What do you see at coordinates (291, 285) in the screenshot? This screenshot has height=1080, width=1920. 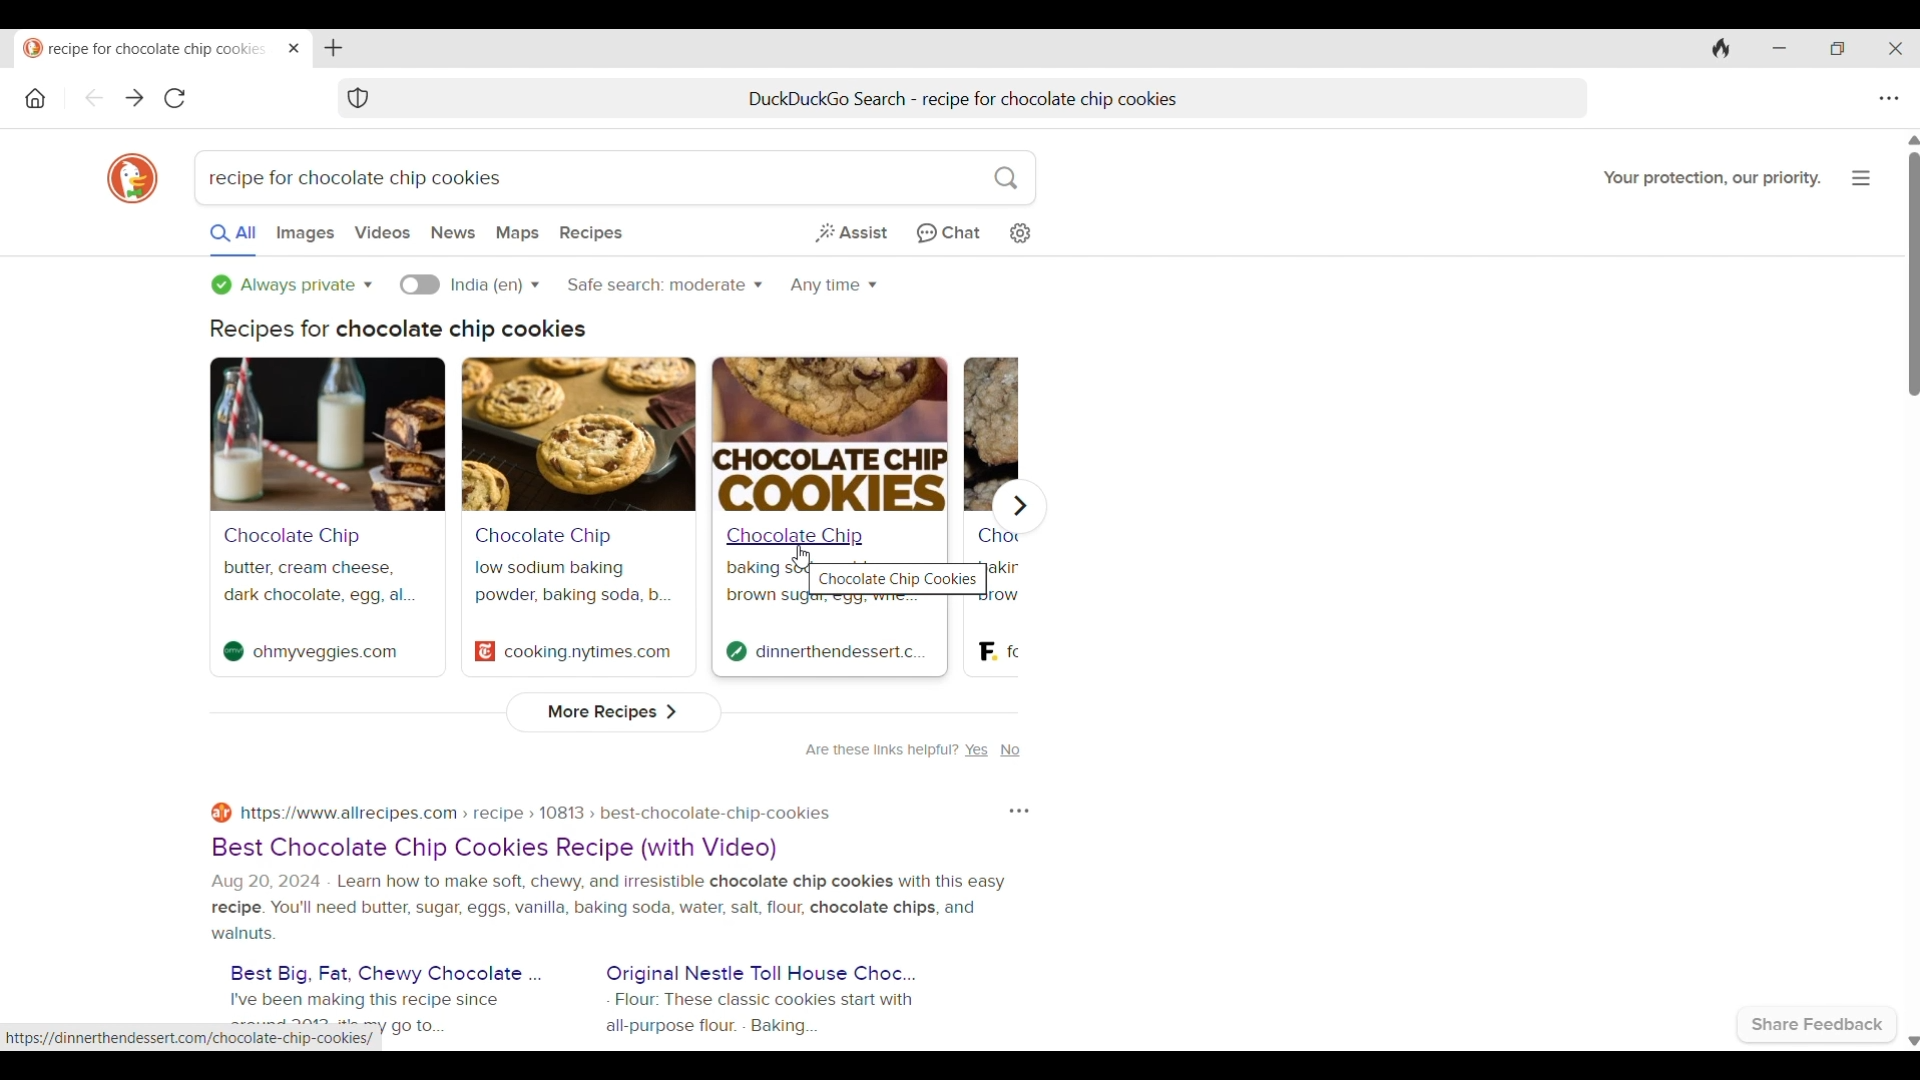 I see `Privacy options` at bounding box center [291, 285].